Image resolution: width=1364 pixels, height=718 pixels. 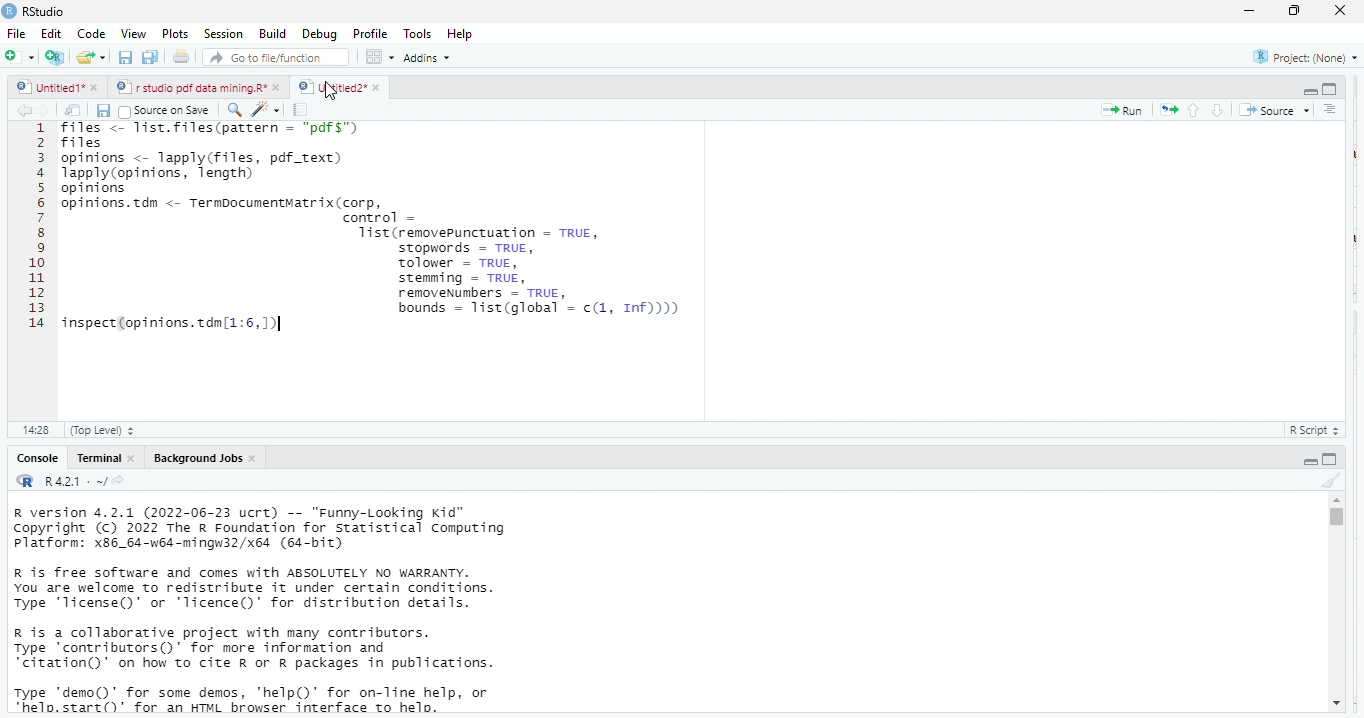 I want to click on create a project, so click(x=53, y=57).